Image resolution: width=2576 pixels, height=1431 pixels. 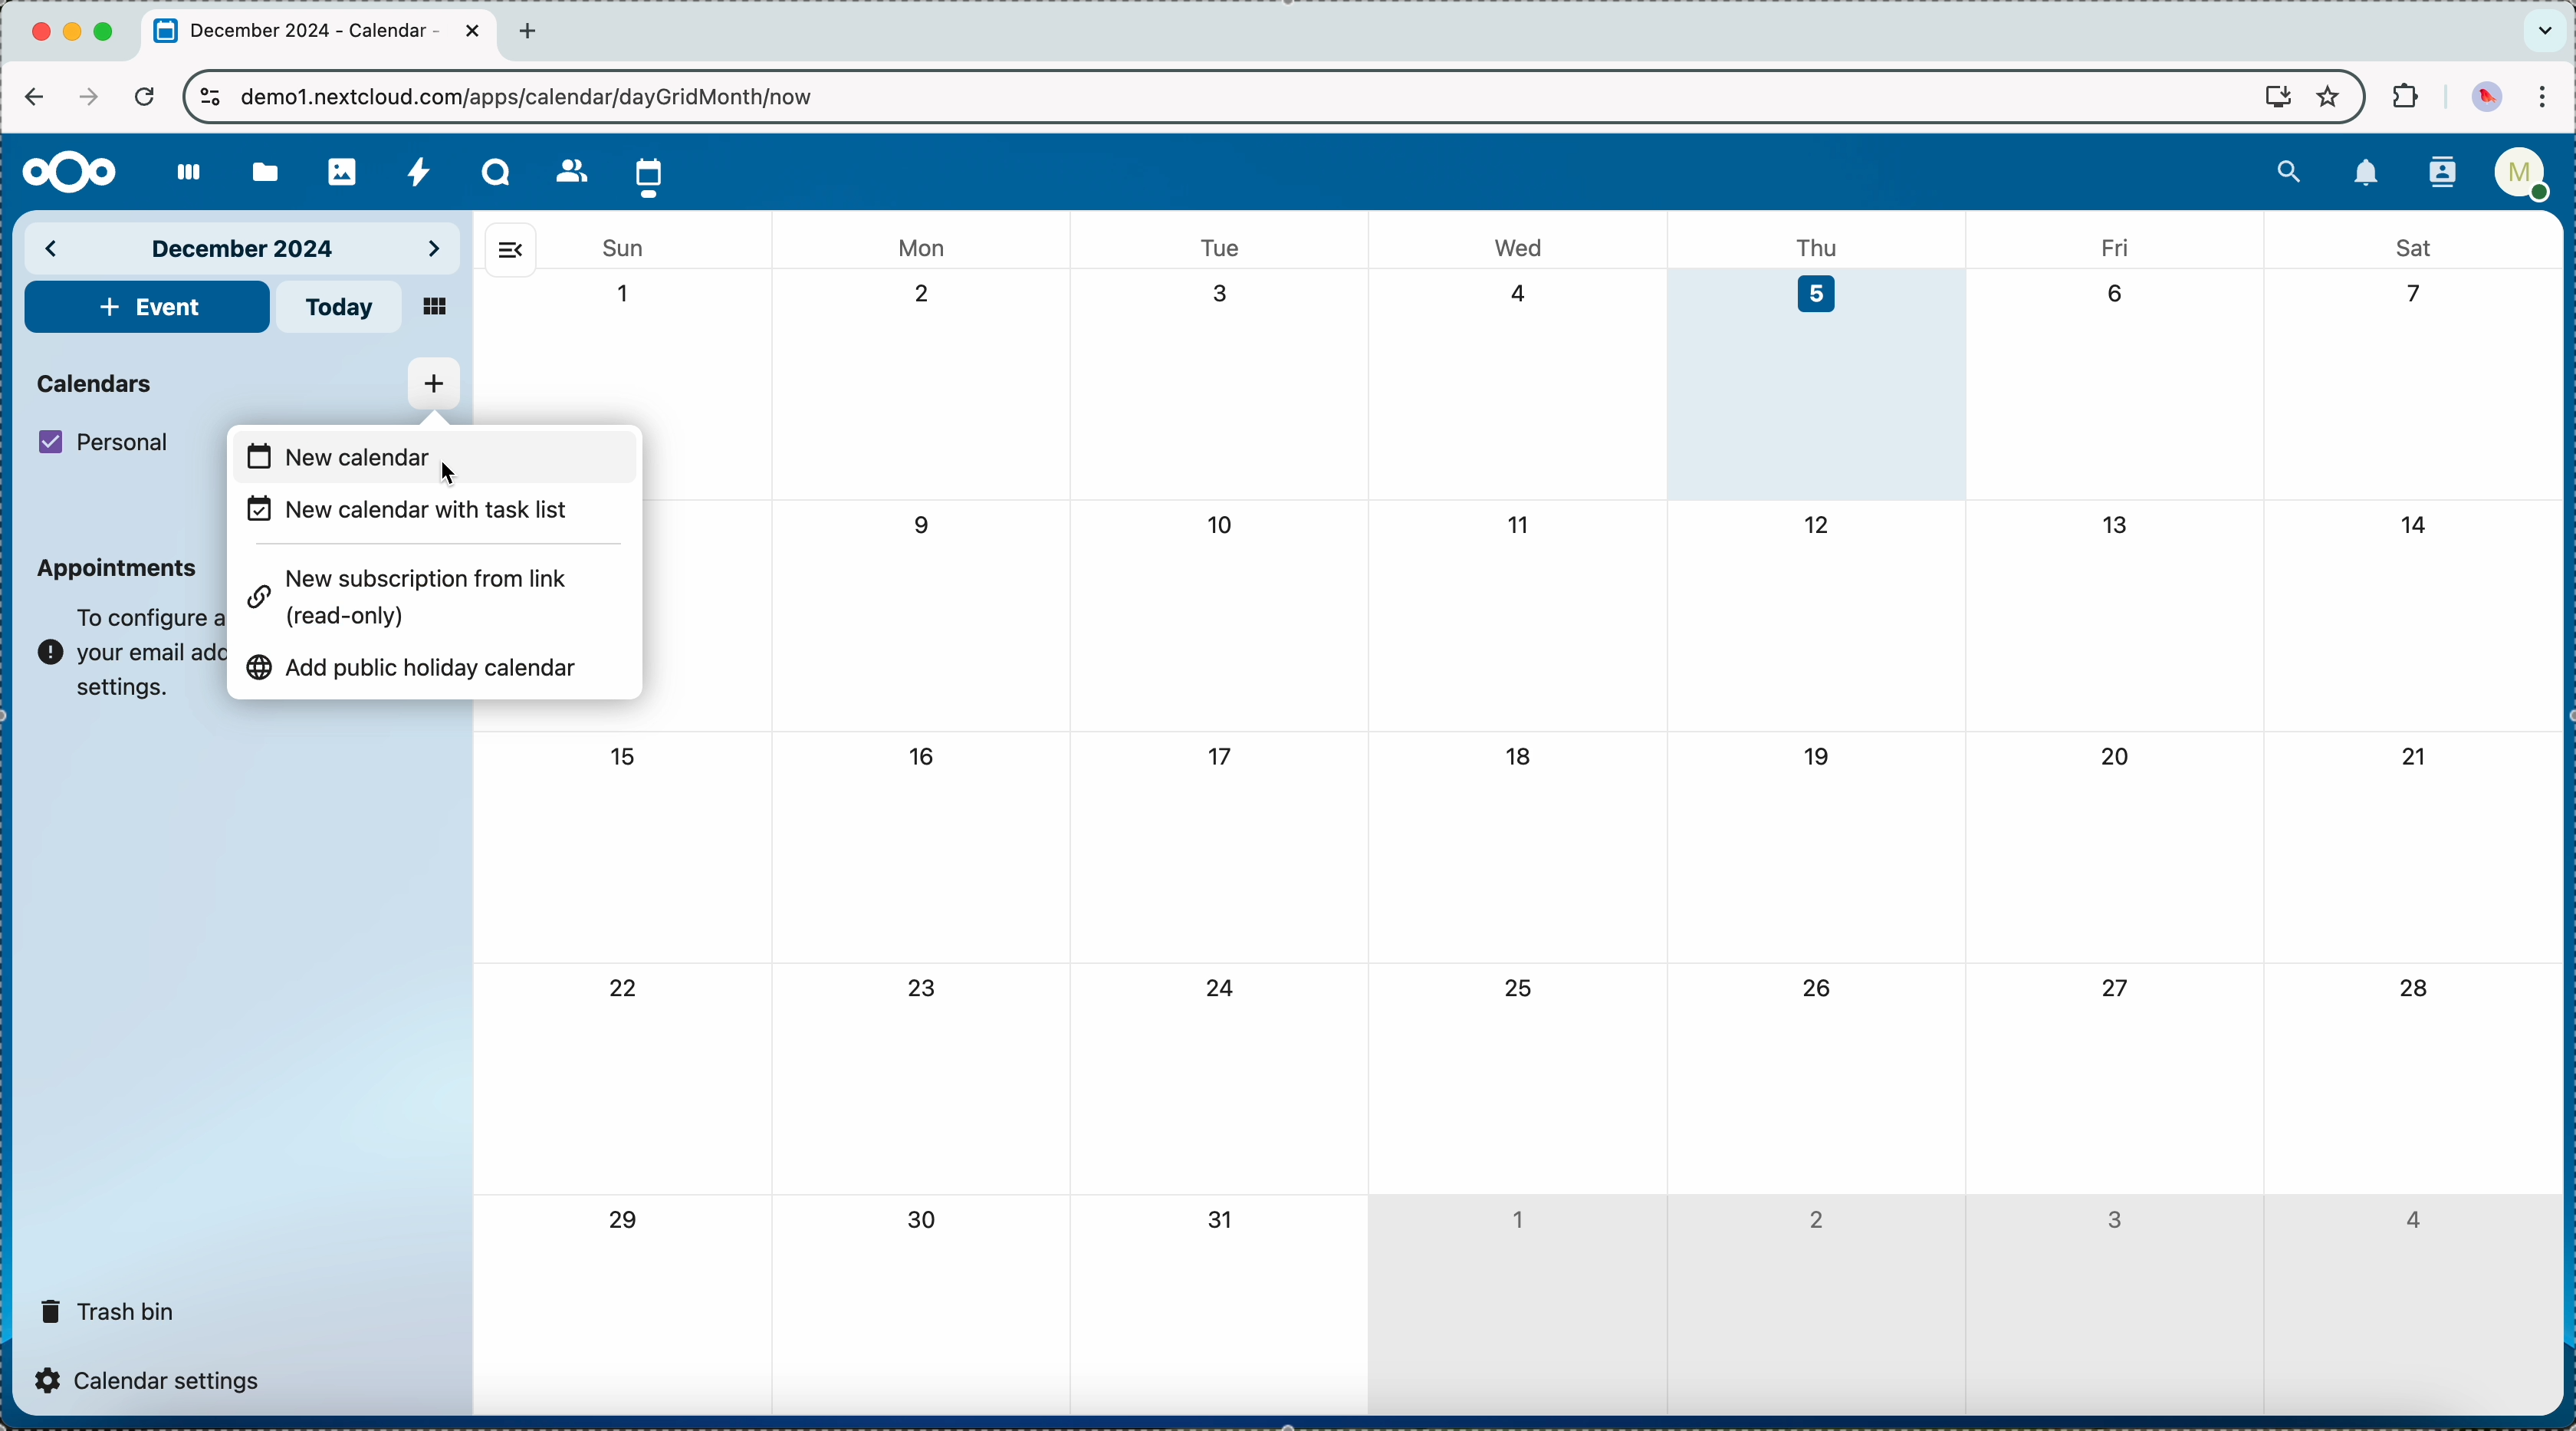 What do you see at coordinates (1223, 527) in the screenshot?
I see `10` at bounding box center [1223, 527].